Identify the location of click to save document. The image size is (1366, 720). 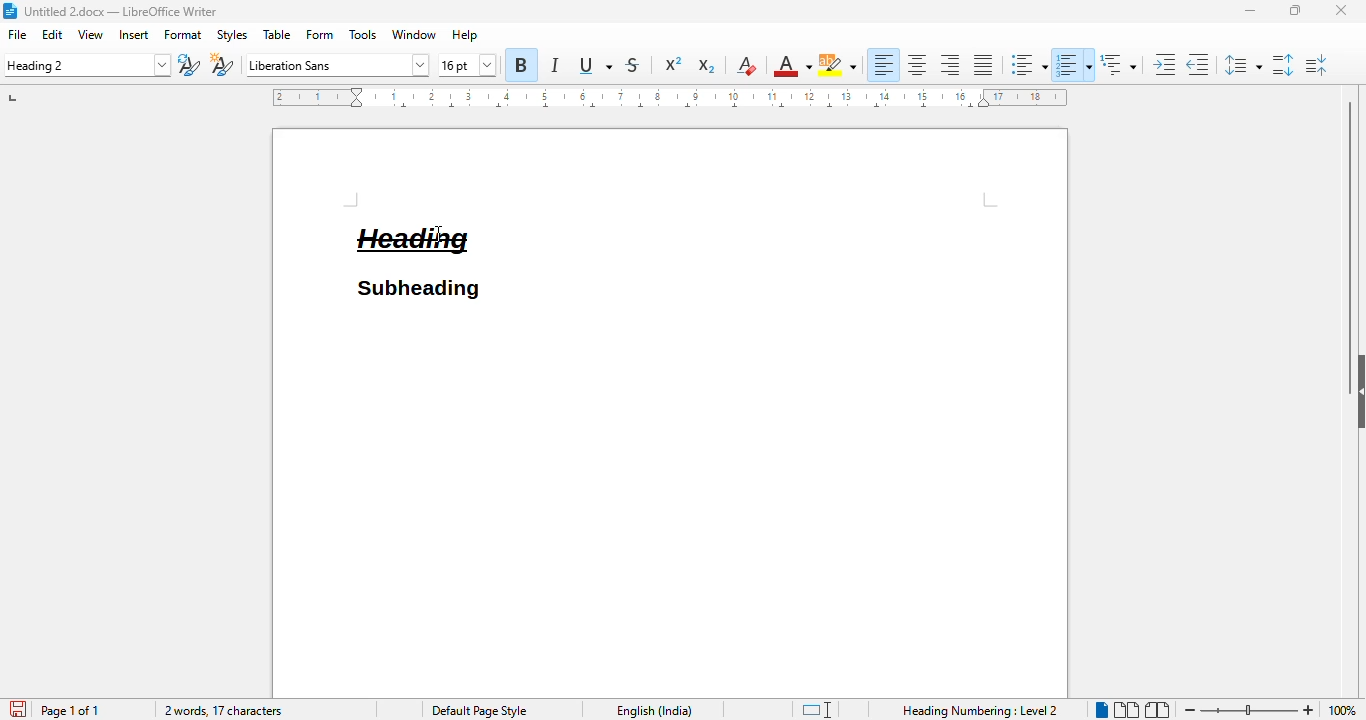
(19, 709).